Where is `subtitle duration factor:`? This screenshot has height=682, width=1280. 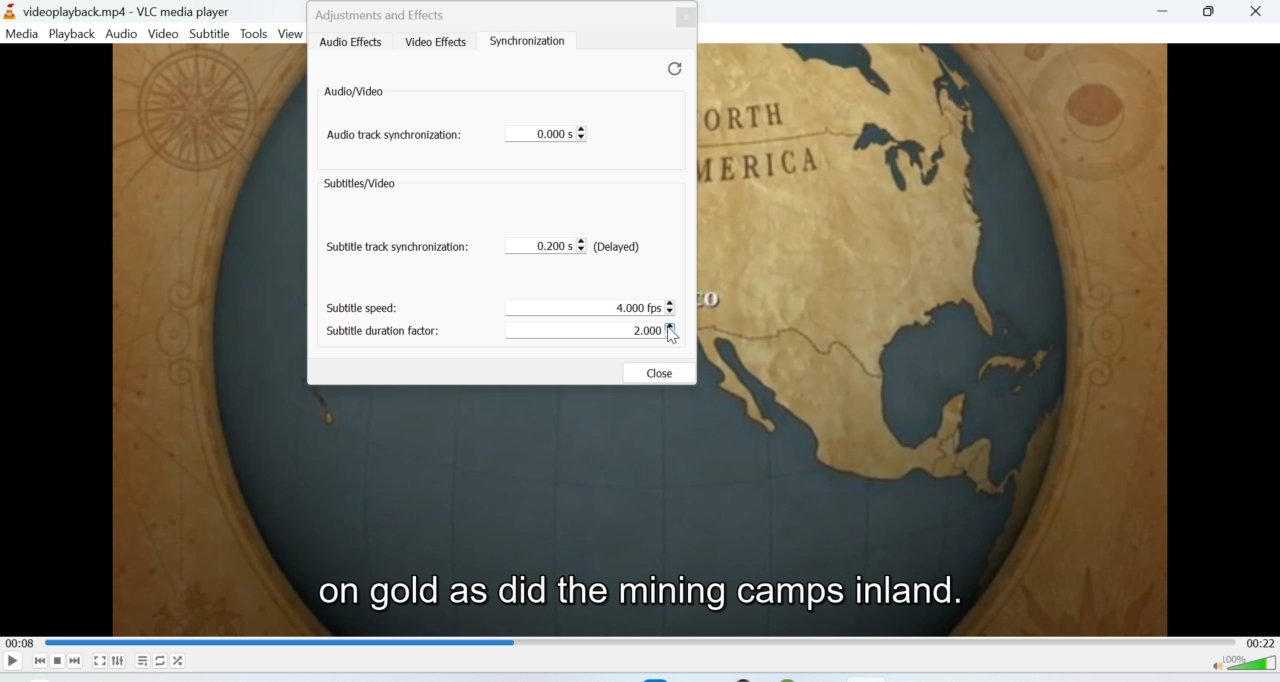
subtitle duration factor: is located at coordinates (387, 330).